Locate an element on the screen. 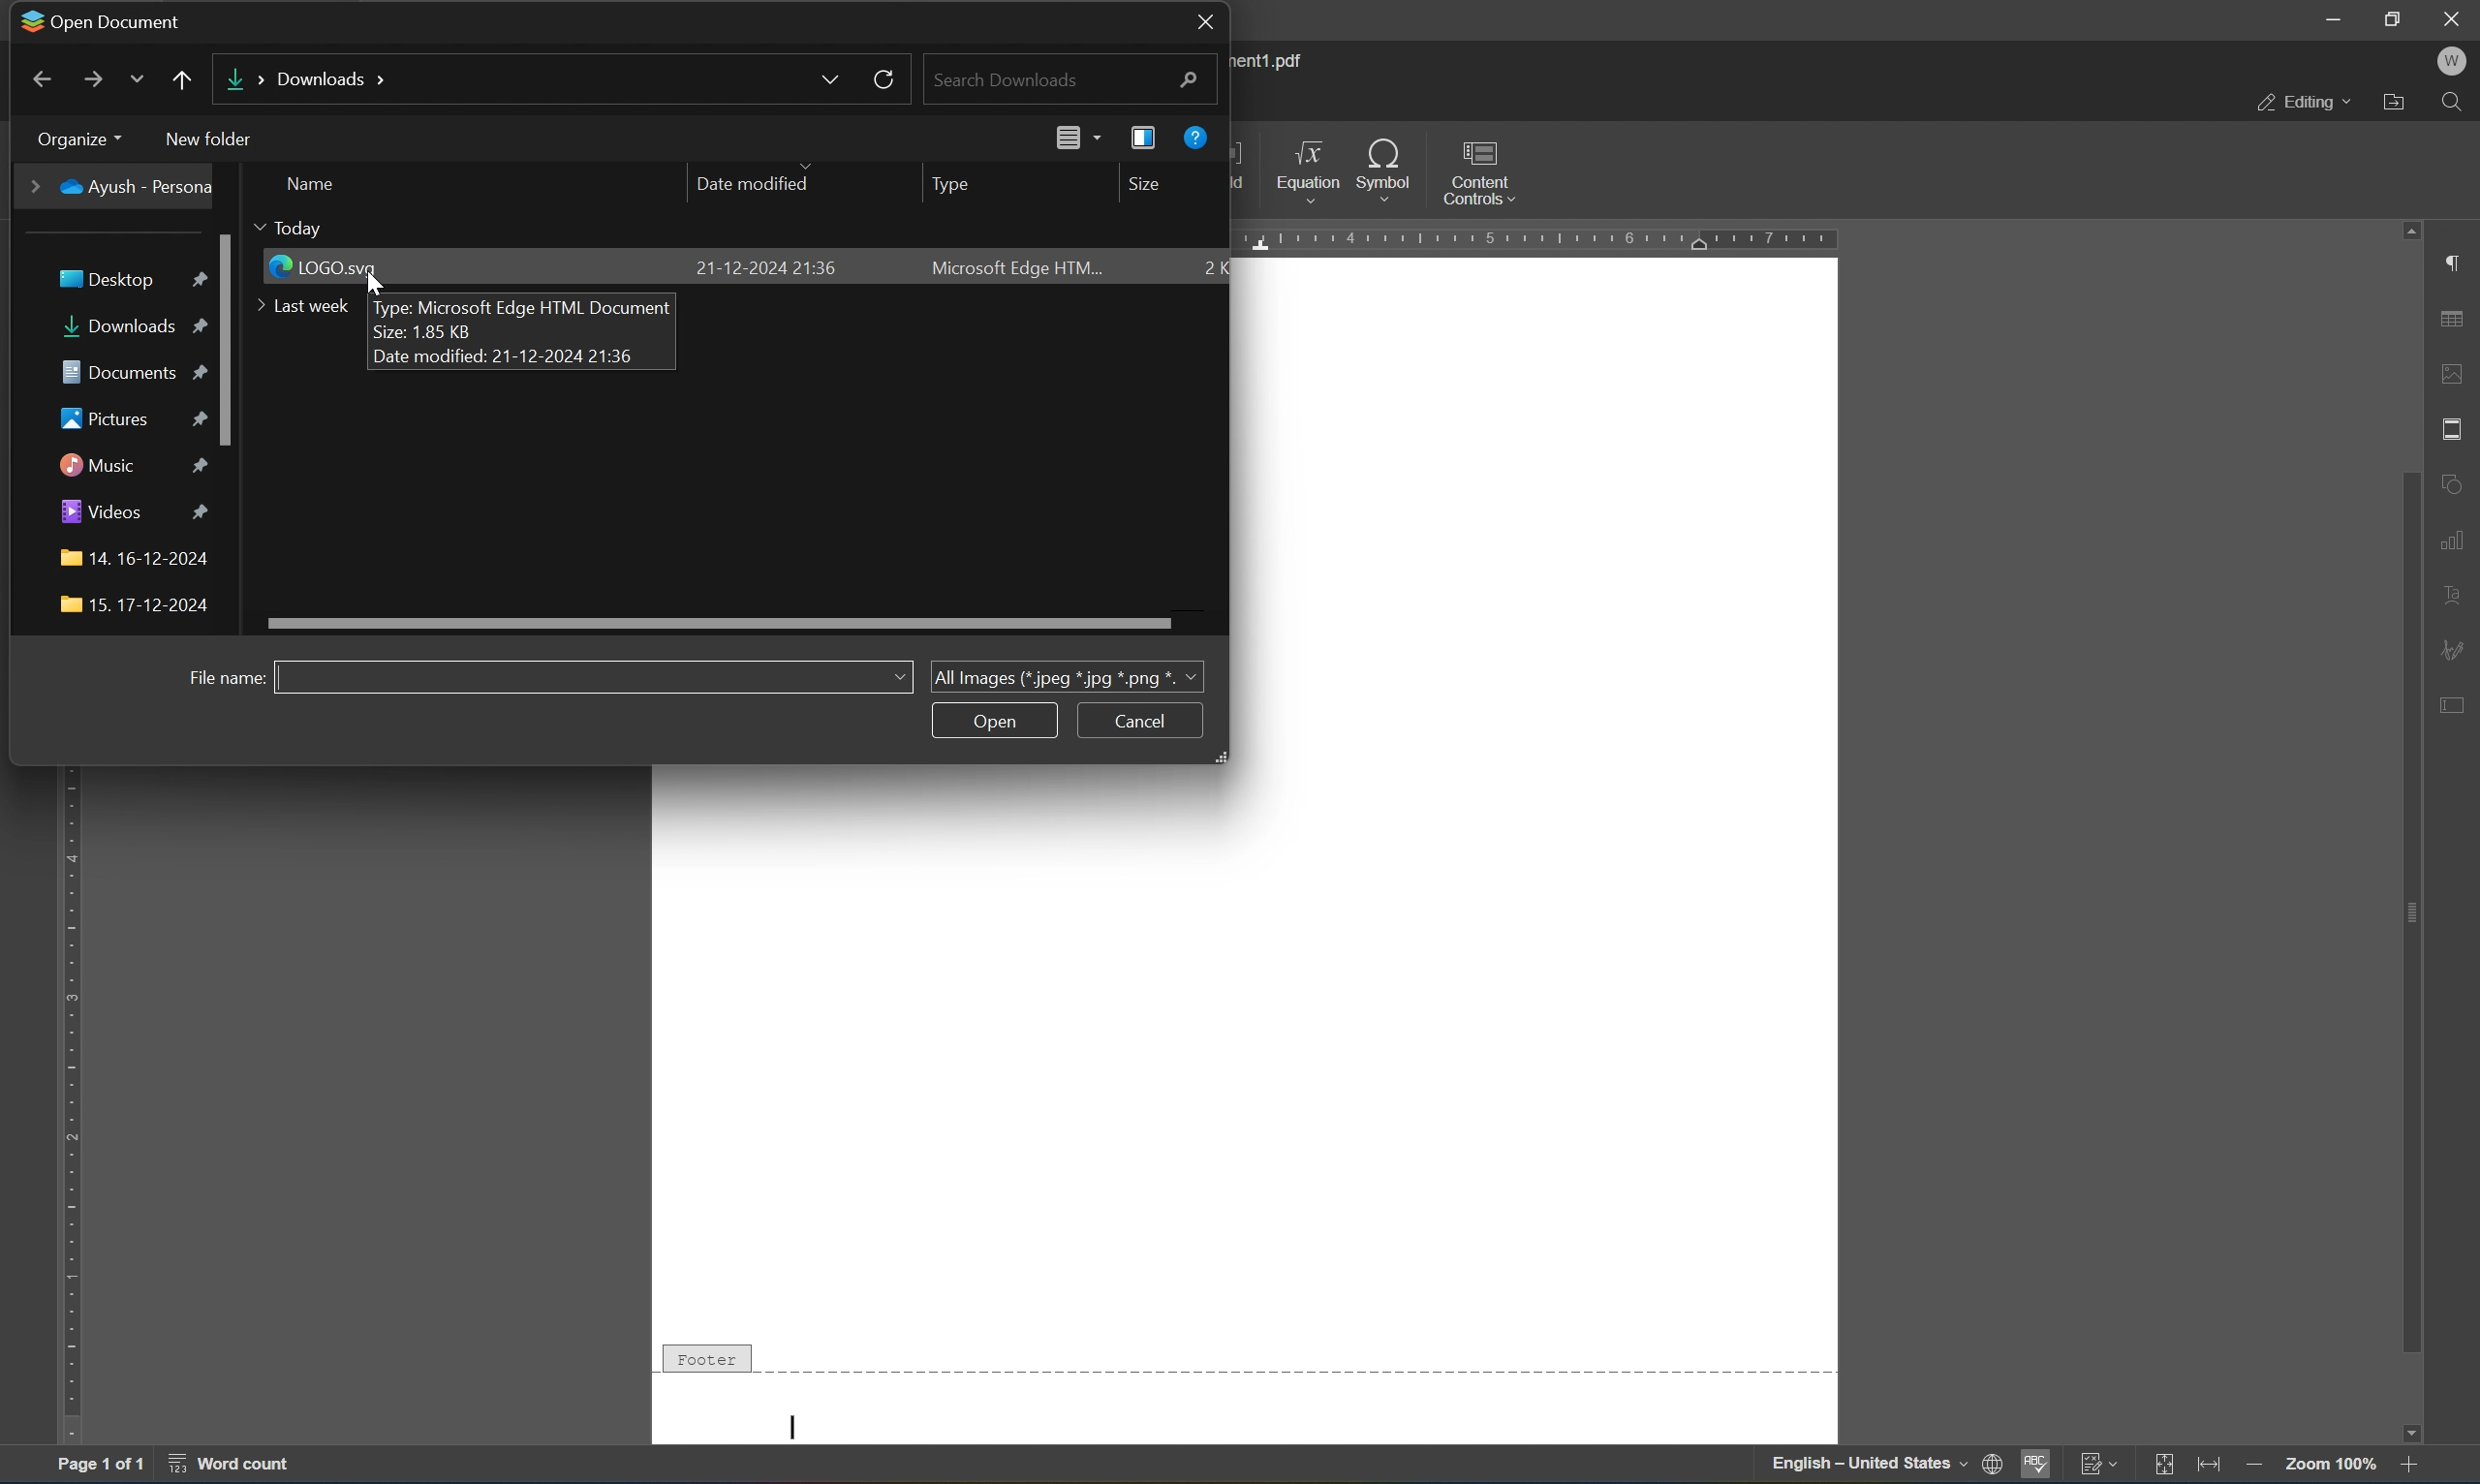  restore down is located at coordinates (2398, 19).